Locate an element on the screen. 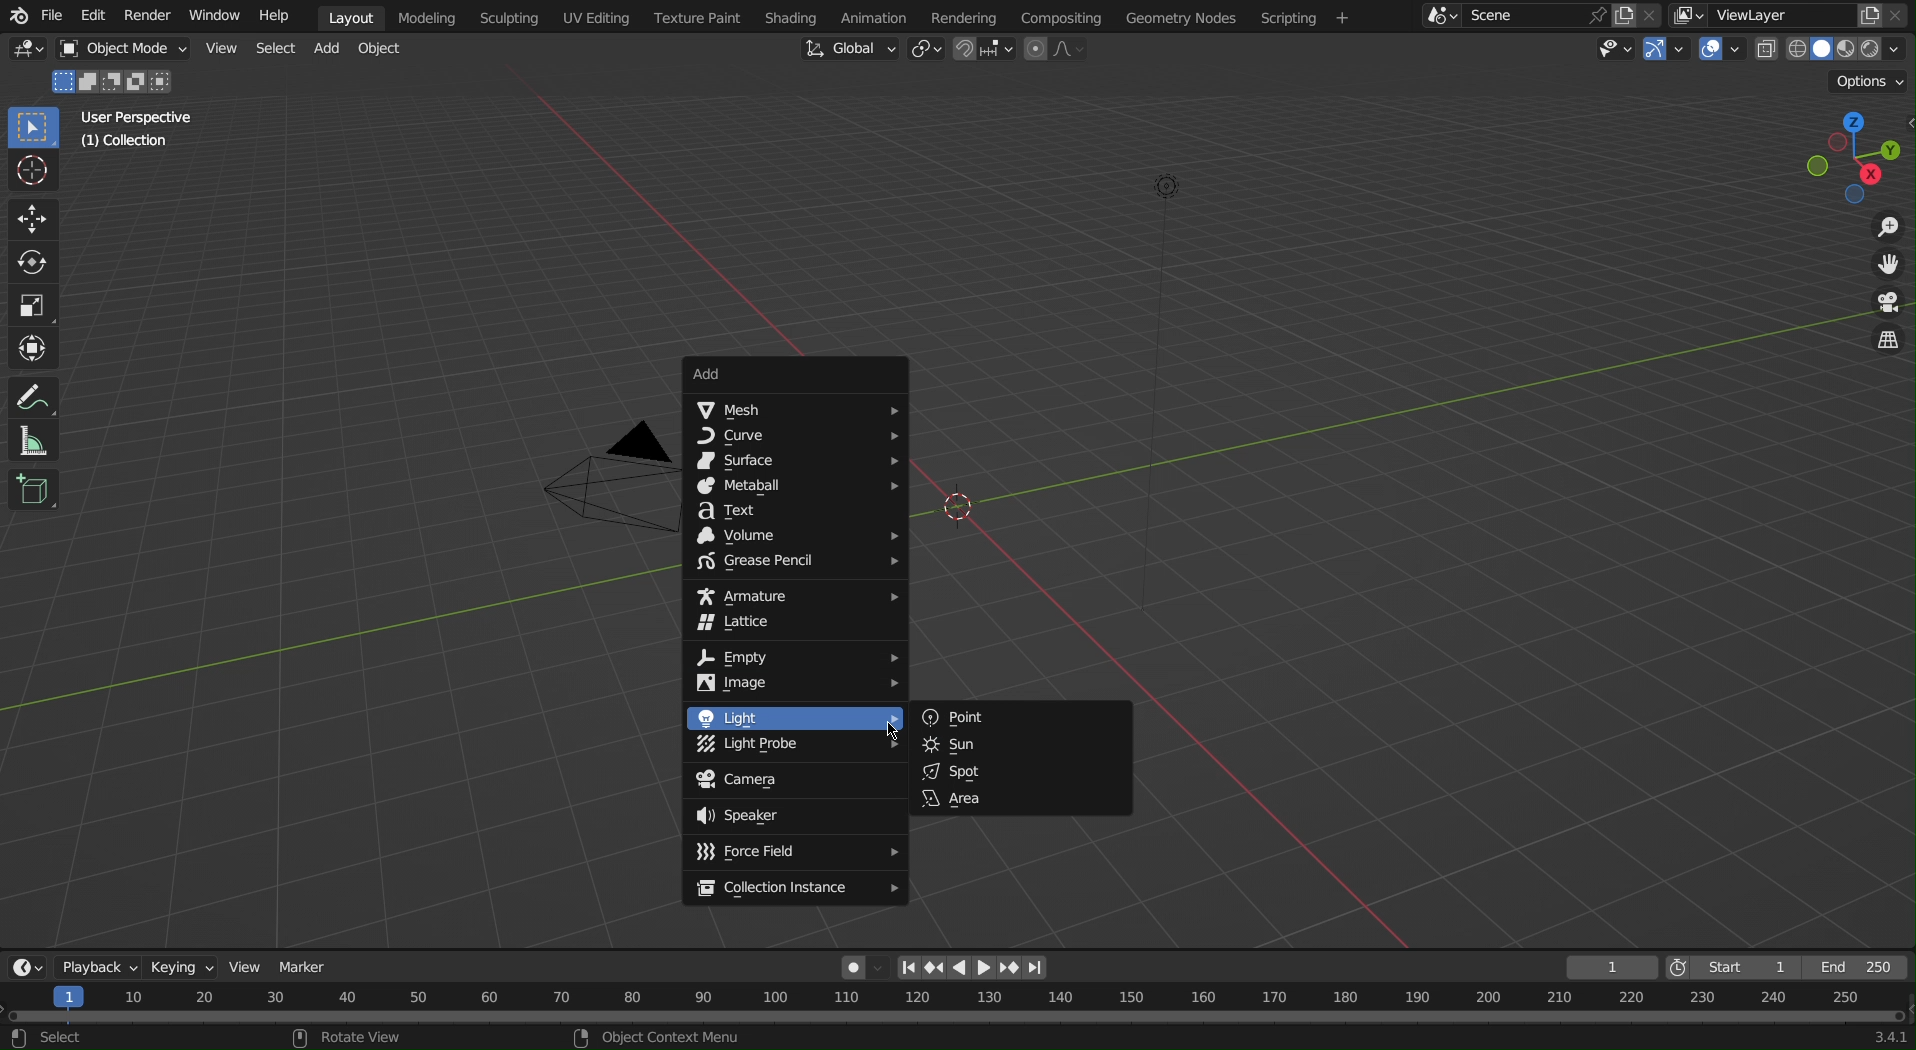 This screenshot has height=1050, width=1916. Options is located at coordinates (1872, 82).